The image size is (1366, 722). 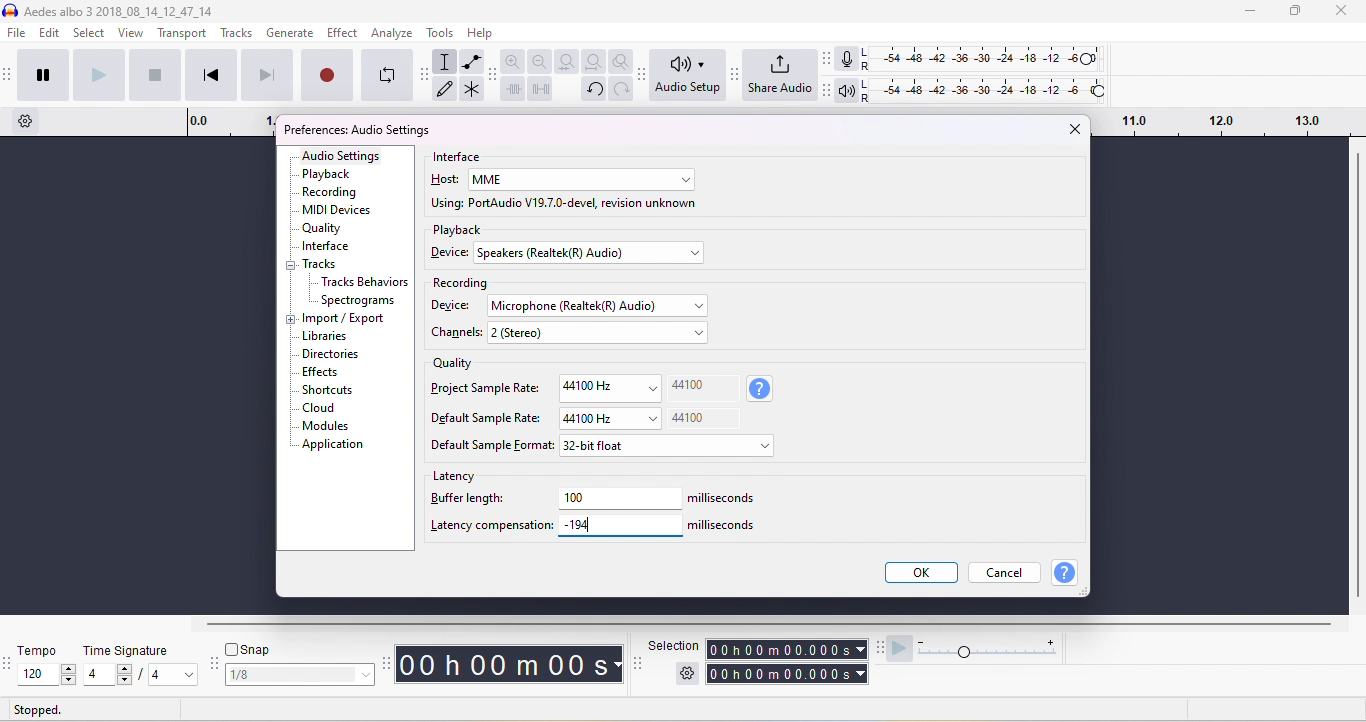 I want to click on horizontal scroll bar, so click(x=774, y=625).